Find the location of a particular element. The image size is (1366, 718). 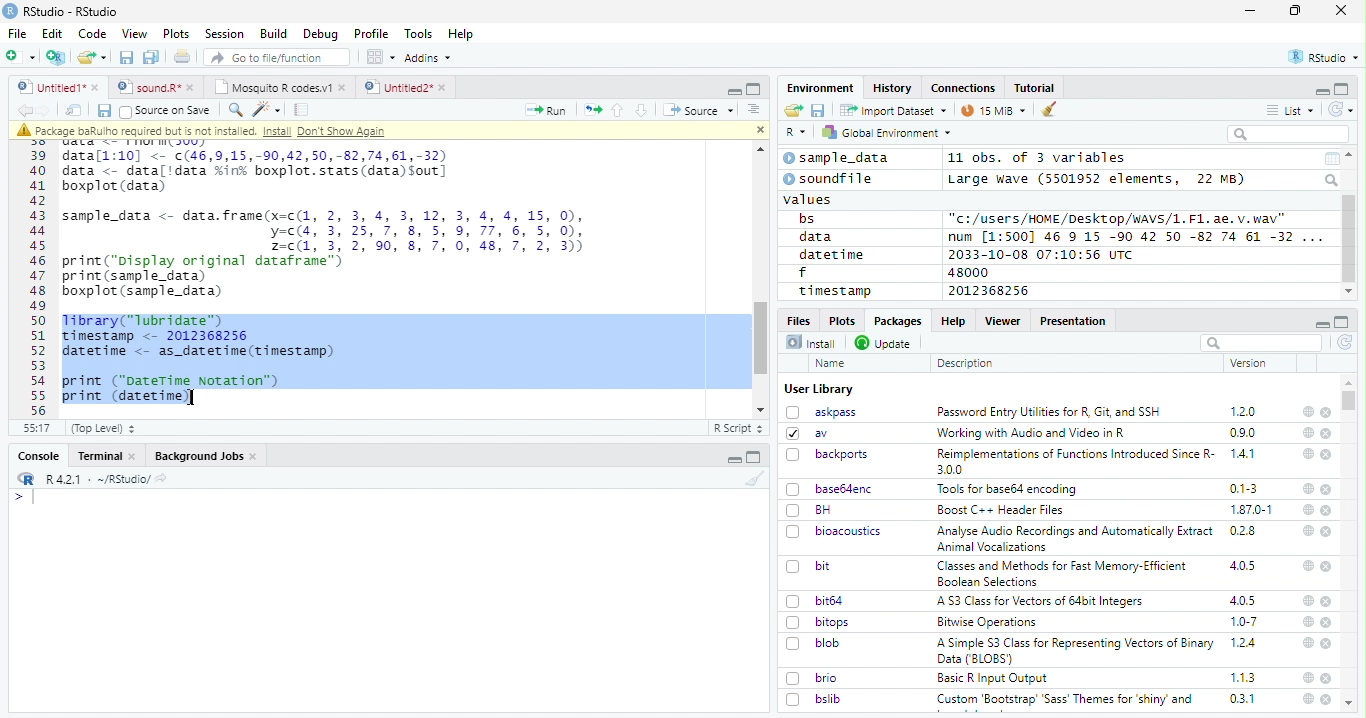

Console is located at coordinates (38, 456).